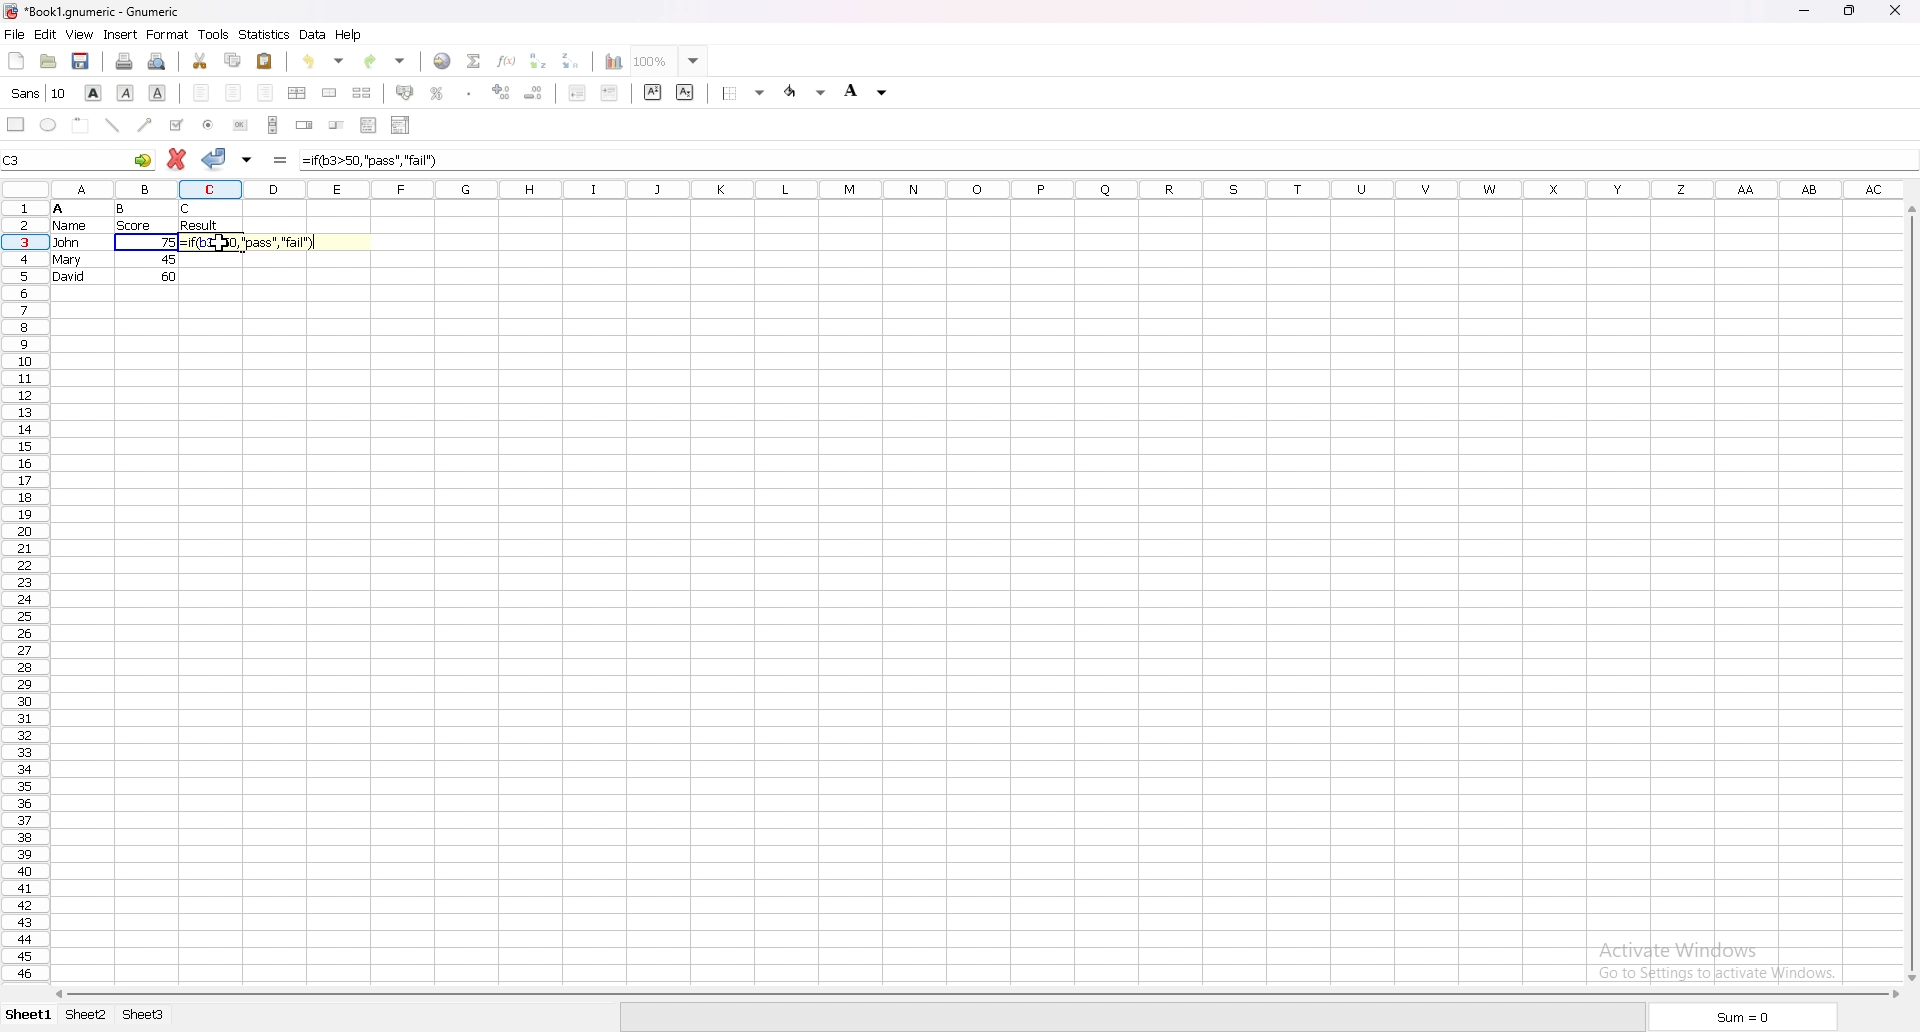 This screenshot has height=1032, width=1920. Describe the element at coordinates (201, 93) in the screenshot. I see `align left` at that location.